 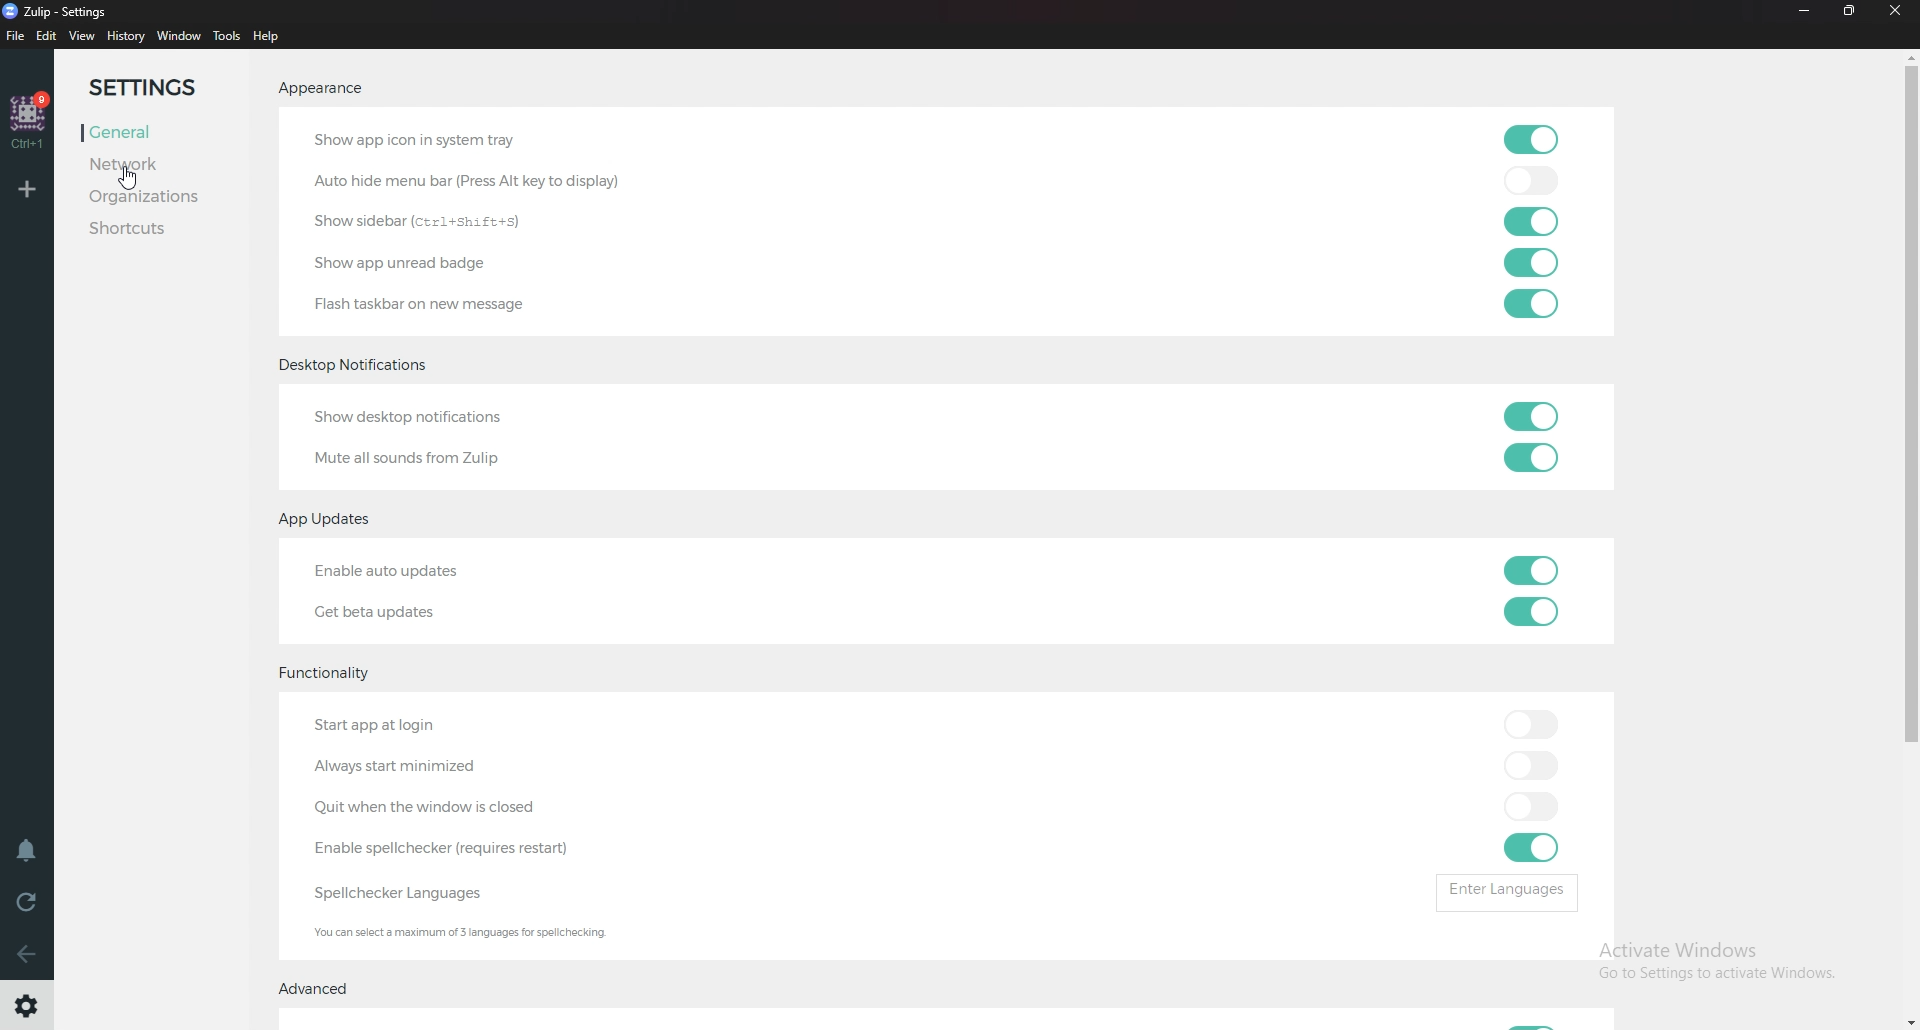 What do you see at coordinates (393, 770) in the screenshot?
I see `Always start minimized` at bounding box center [393, 770].